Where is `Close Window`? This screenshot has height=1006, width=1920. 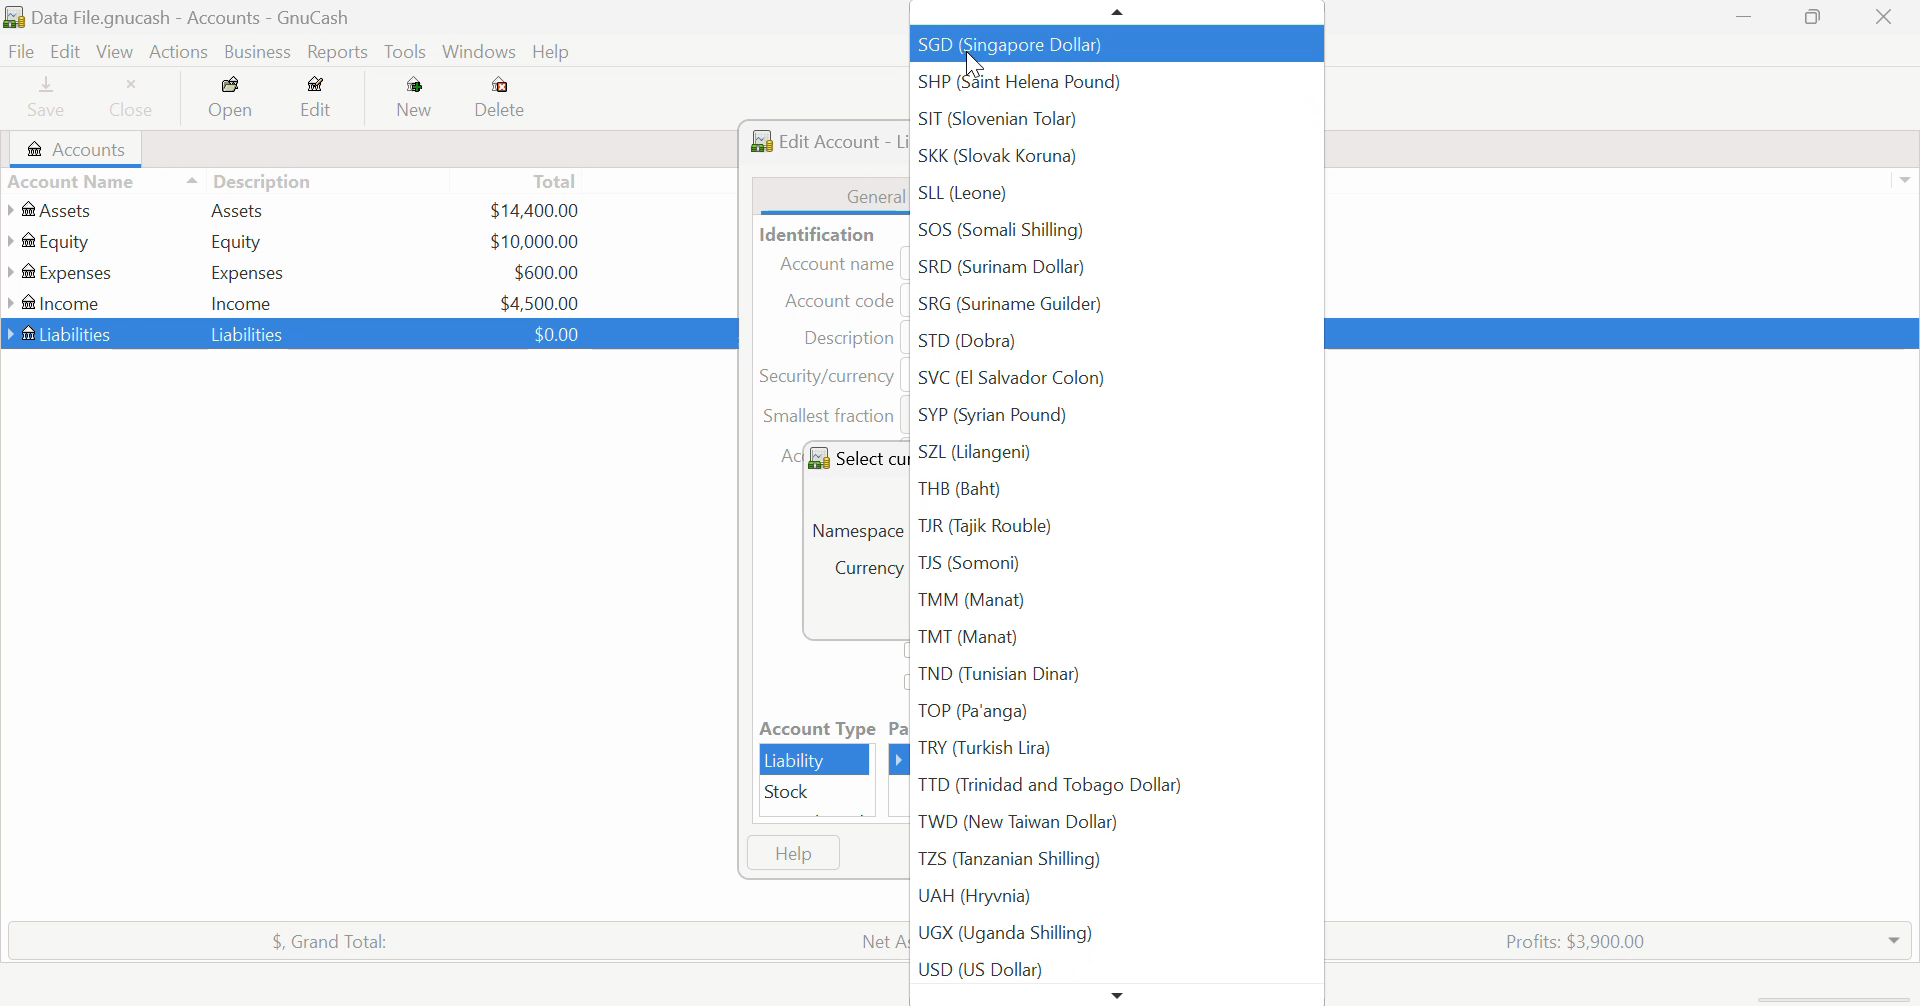
Close Window is located at coordinates (1890, 17).